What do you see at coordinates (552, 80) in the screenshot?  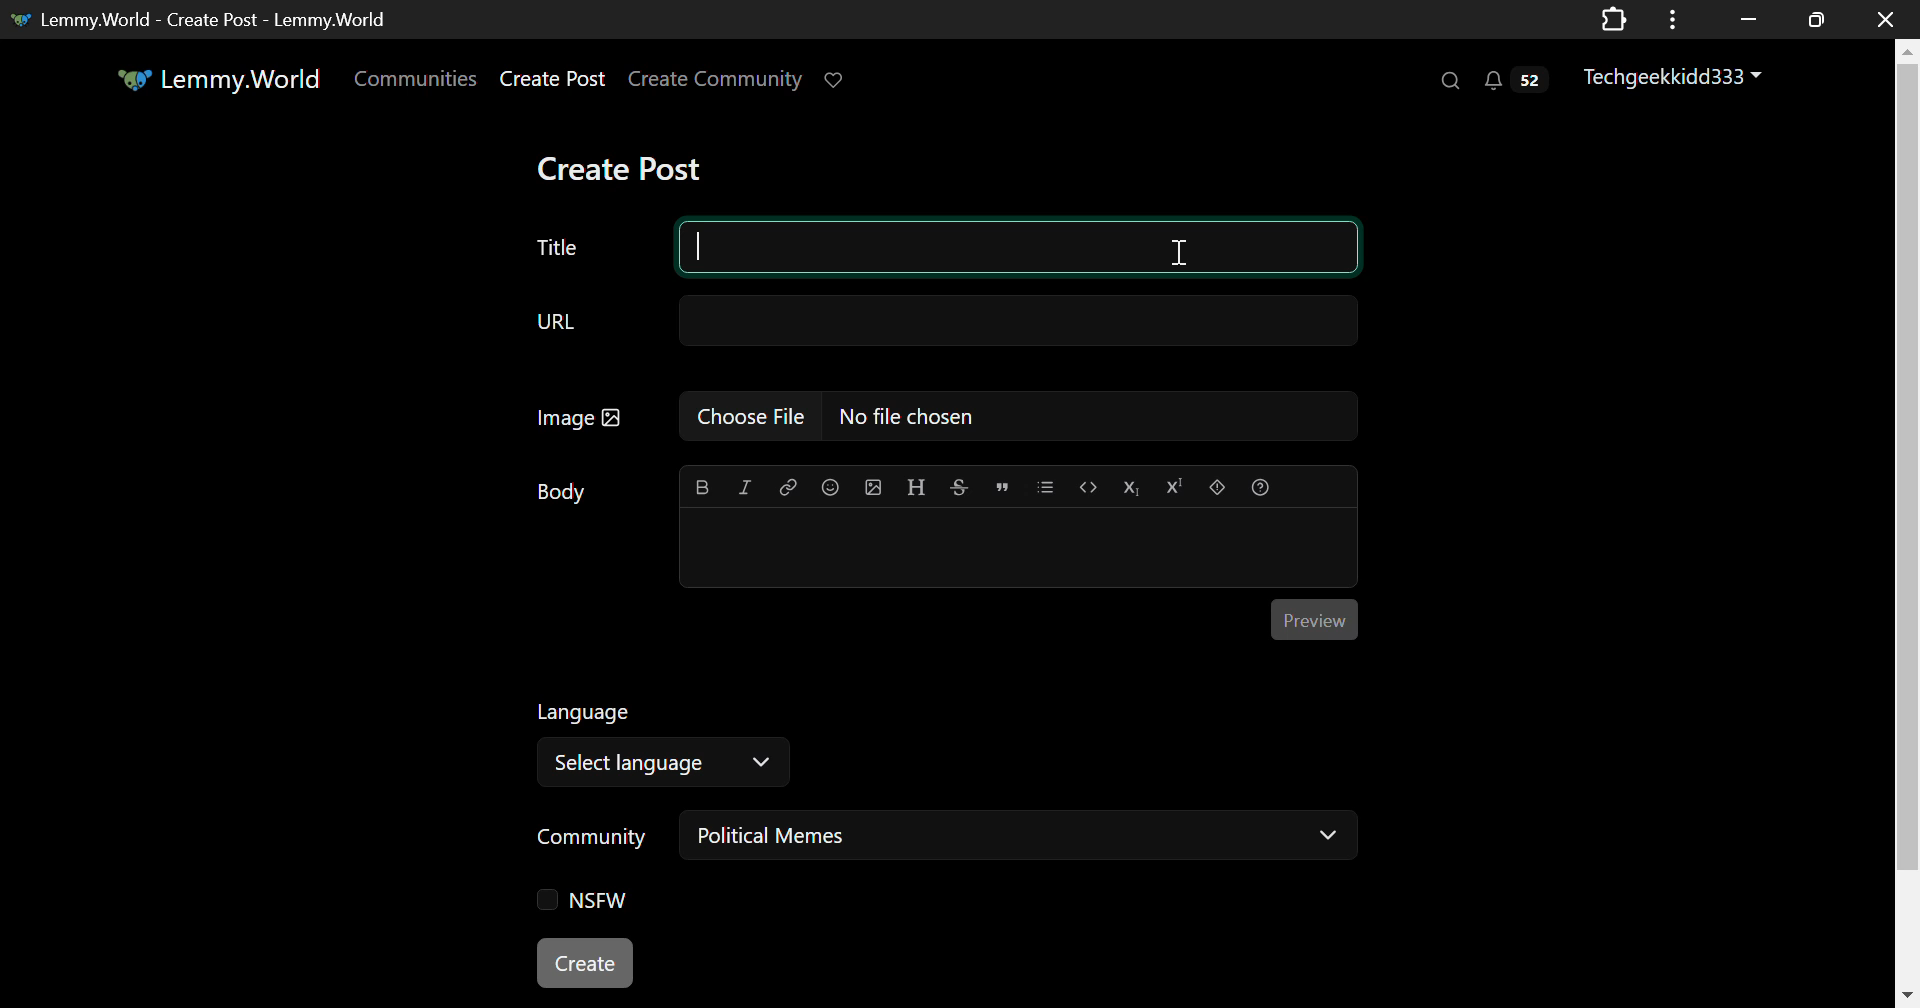 I see `Create Post Page Link` at bounding box center [552, 80].